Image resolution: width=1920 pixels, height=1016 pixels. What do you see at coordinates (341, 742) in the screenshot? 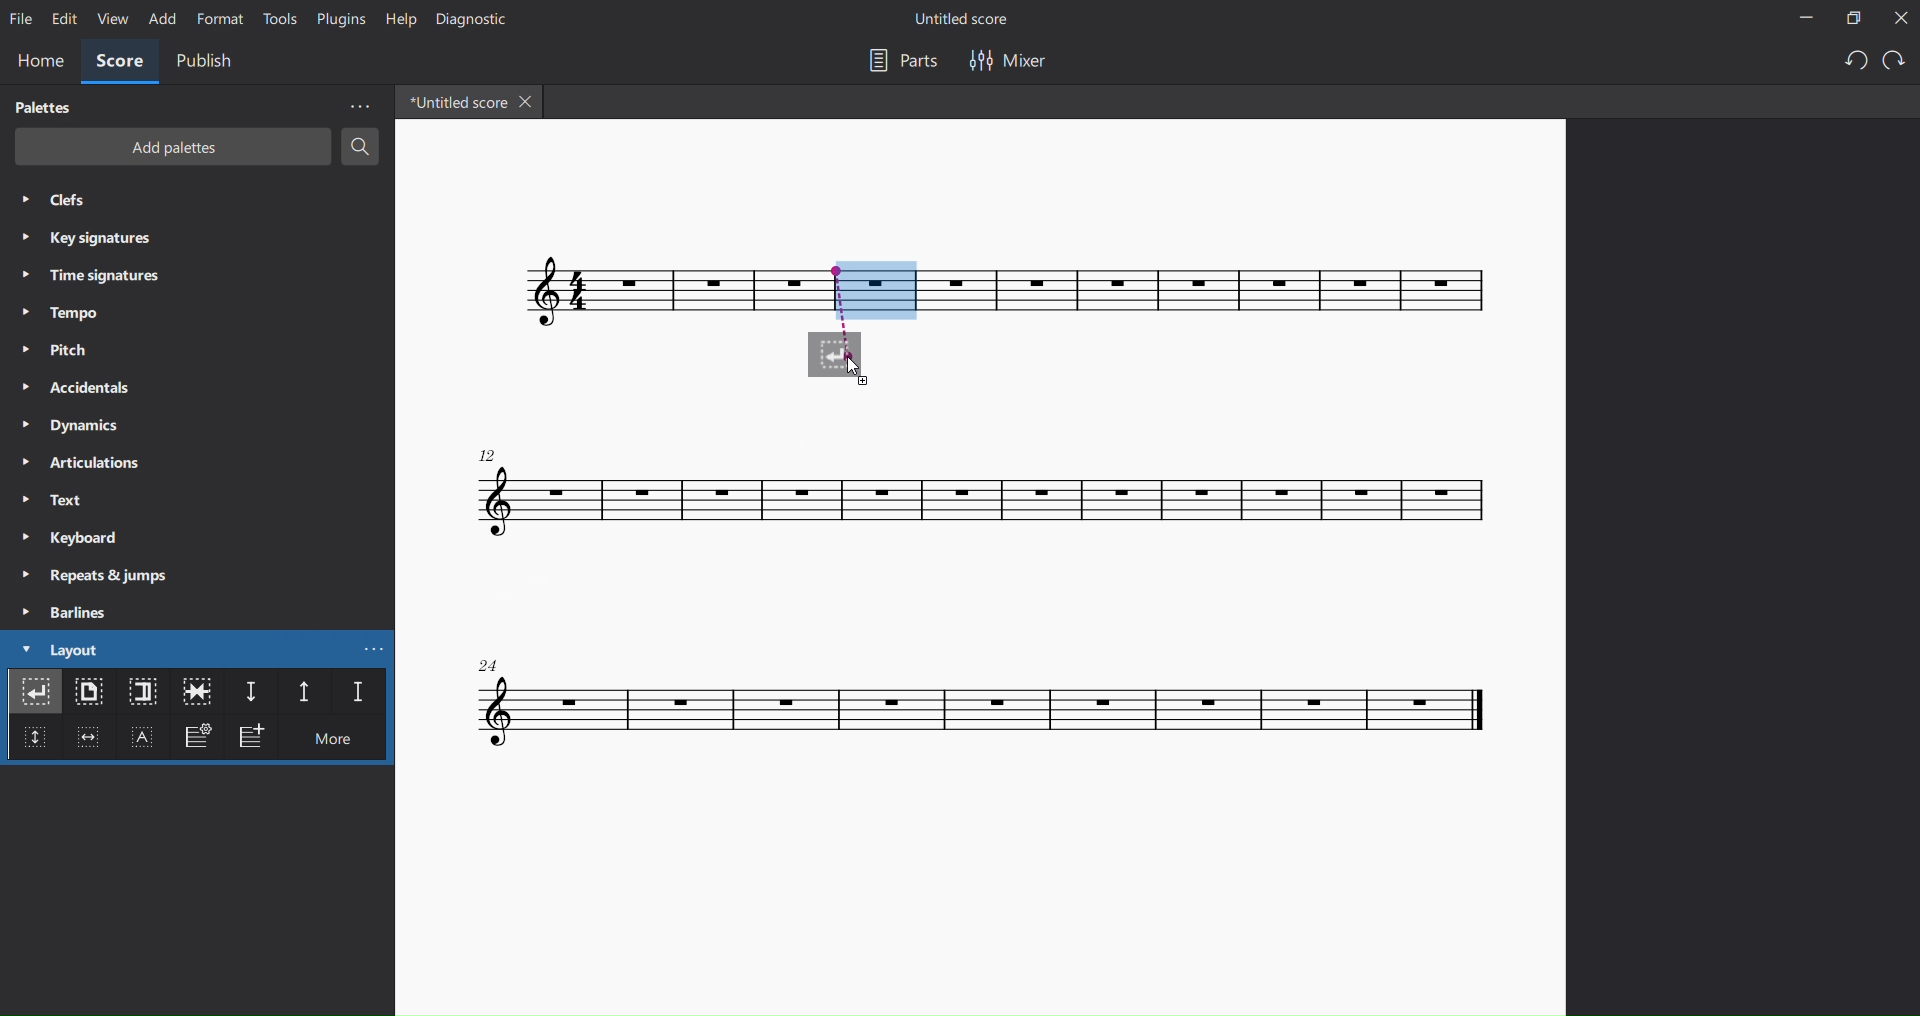
I see `more` at bounding box center [341, 742].